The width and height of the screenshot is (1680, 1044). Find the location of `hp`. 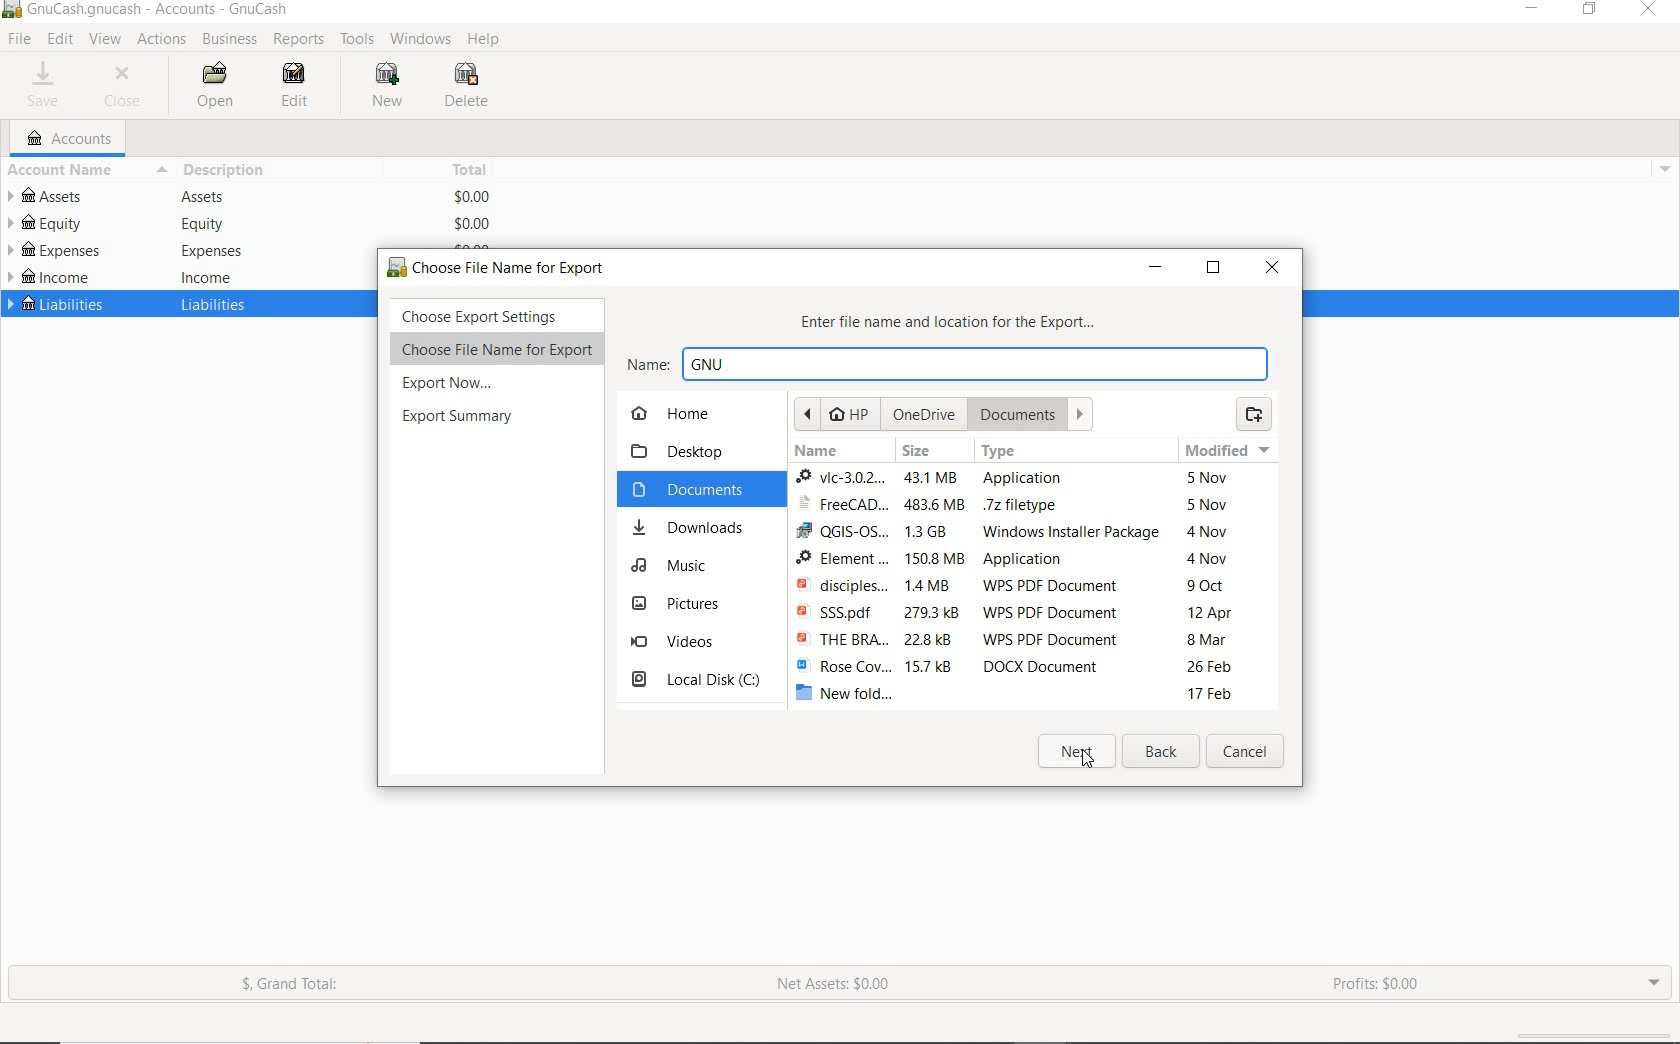

hp is located at coordinates (836, 414).